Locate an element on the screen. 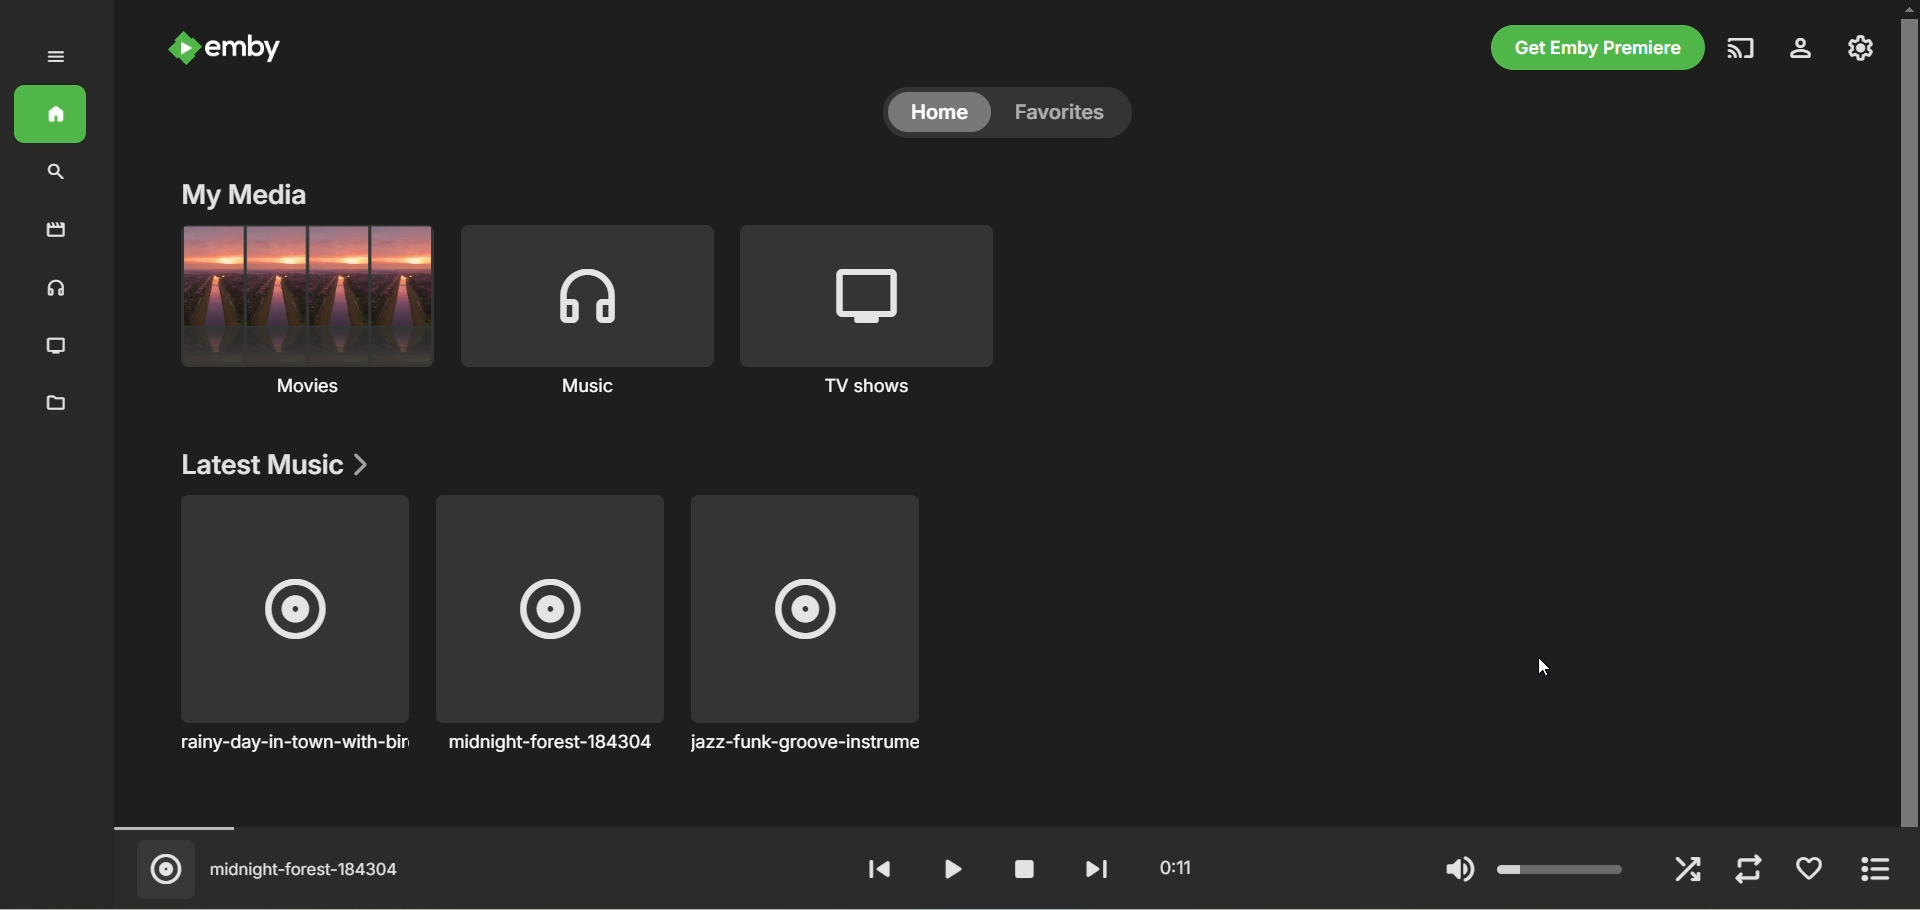 This screenshot has width=1920, height=910. music is located at coordinates (586, 309).